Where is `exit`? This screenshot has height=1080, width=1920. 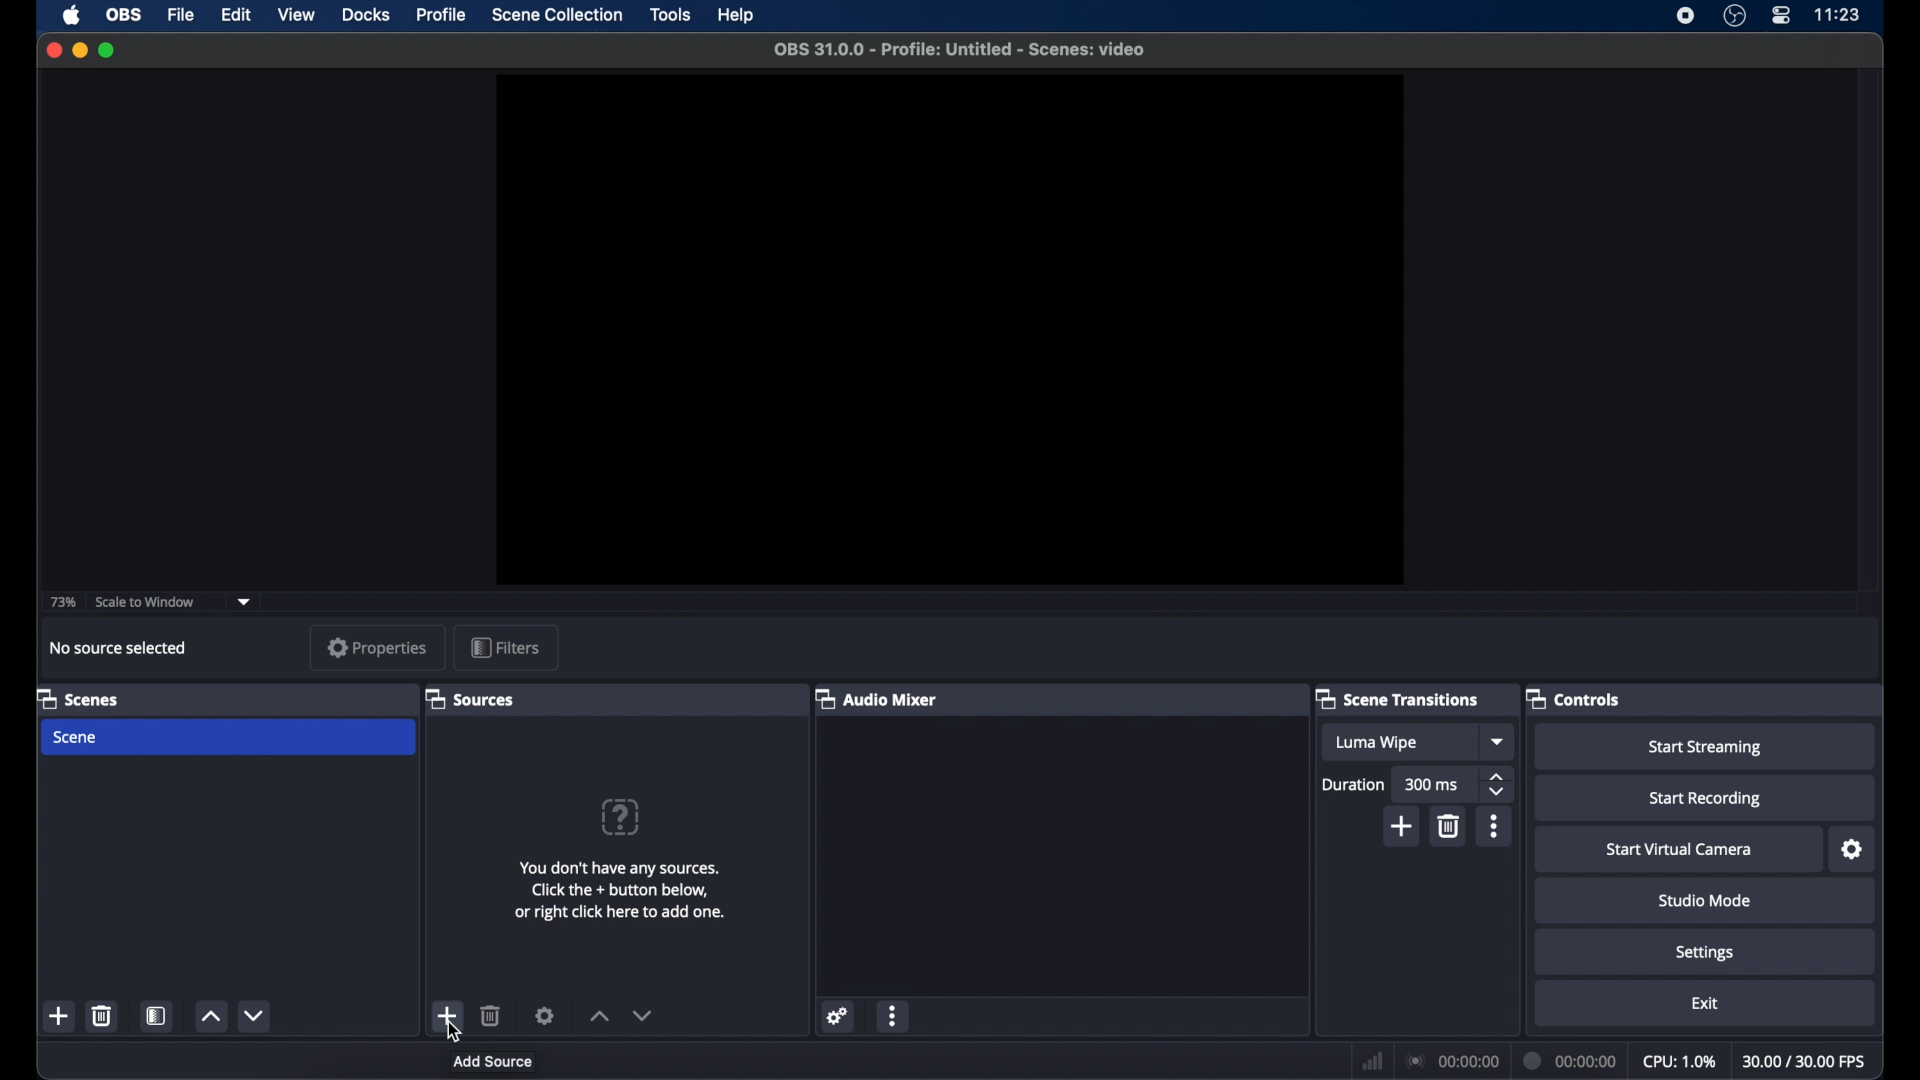 exit is located at coordinates (1706, 1004).